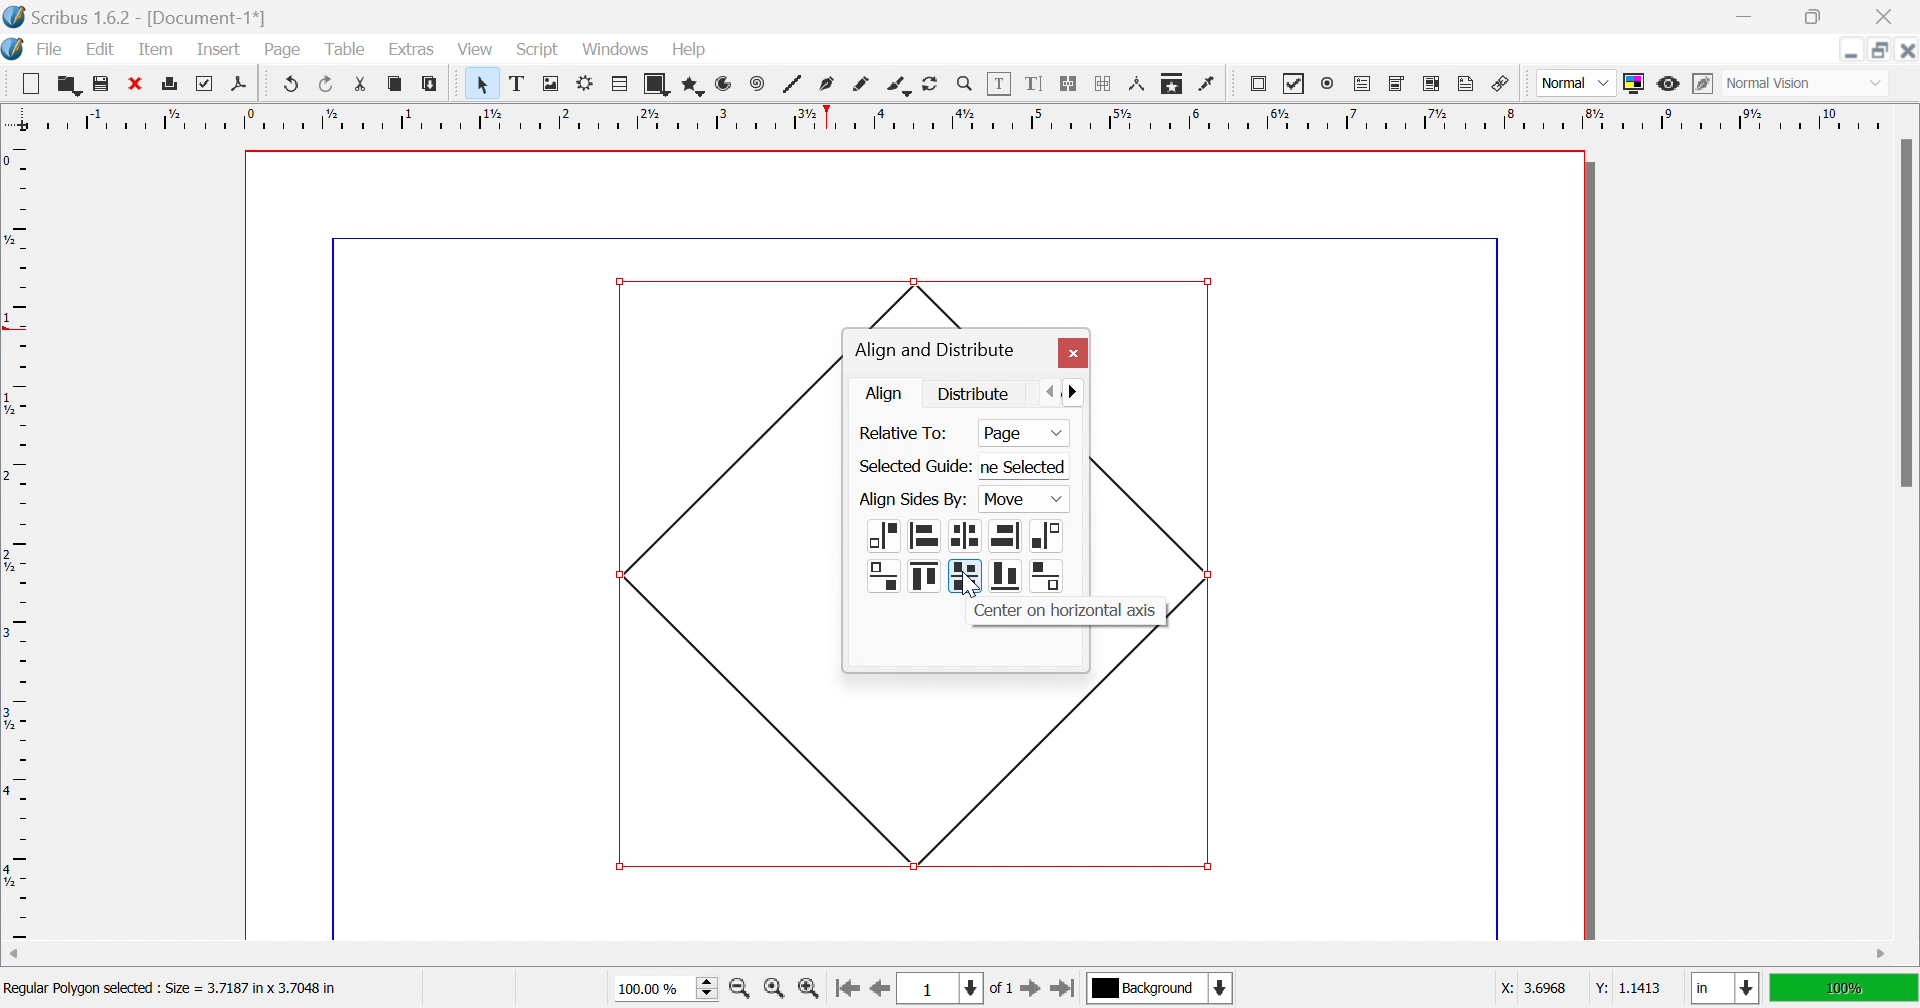 The width and height of the screenshot is (1920, 1008). I want to click on PDF push button, so click(1261, 83).